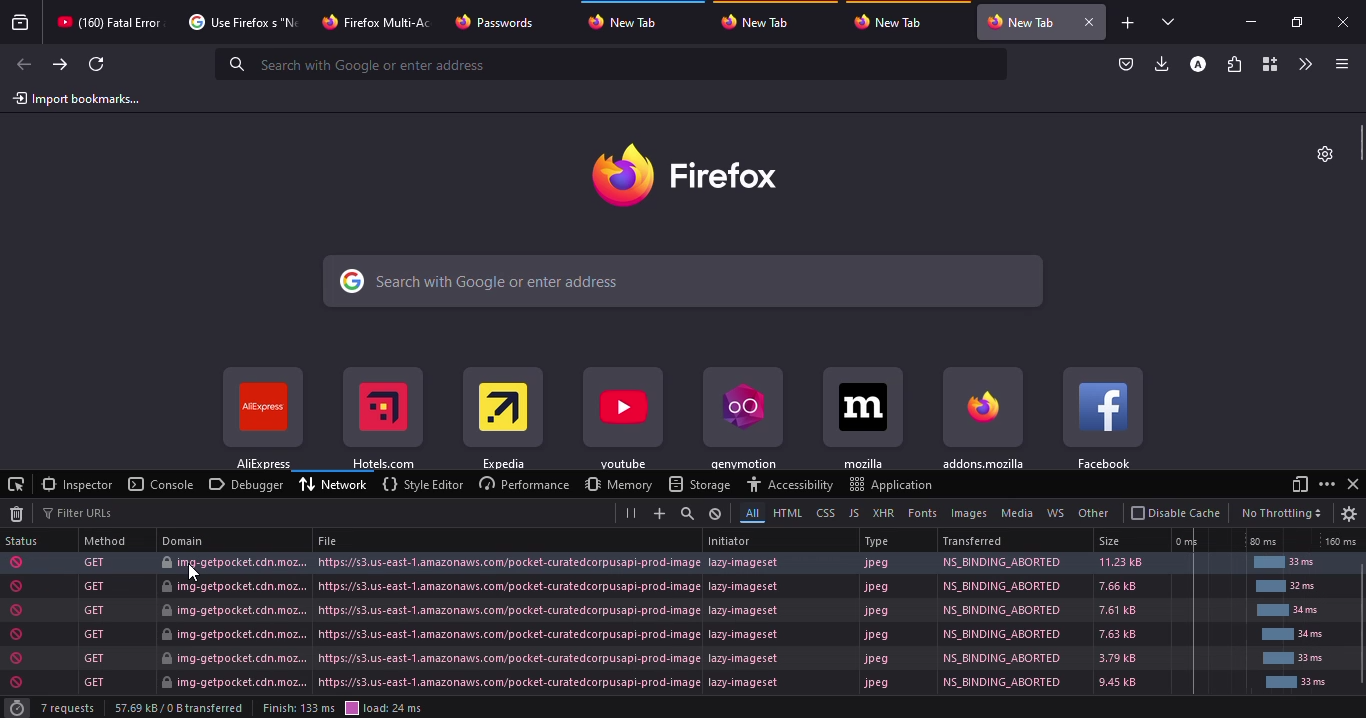 The image size is (1366, 718). I want to click on tab, so click(1024, 22).